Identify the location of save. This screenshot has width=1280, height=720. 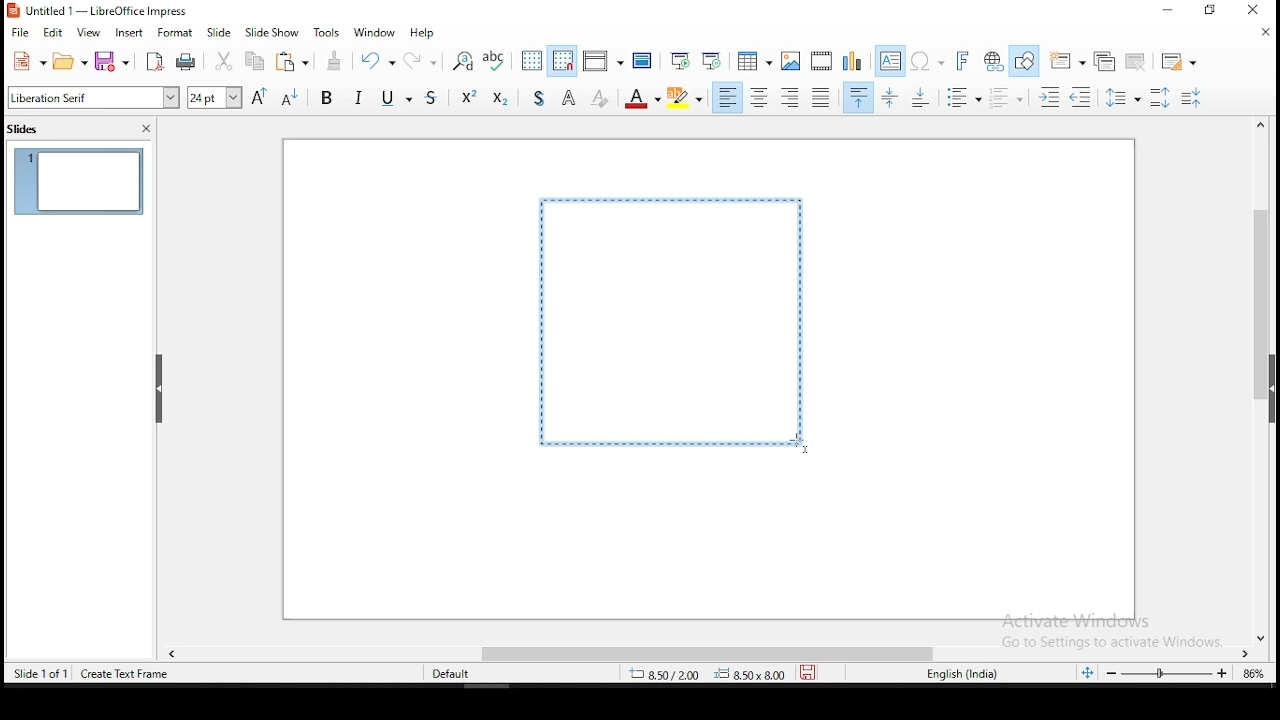
(807, 673).